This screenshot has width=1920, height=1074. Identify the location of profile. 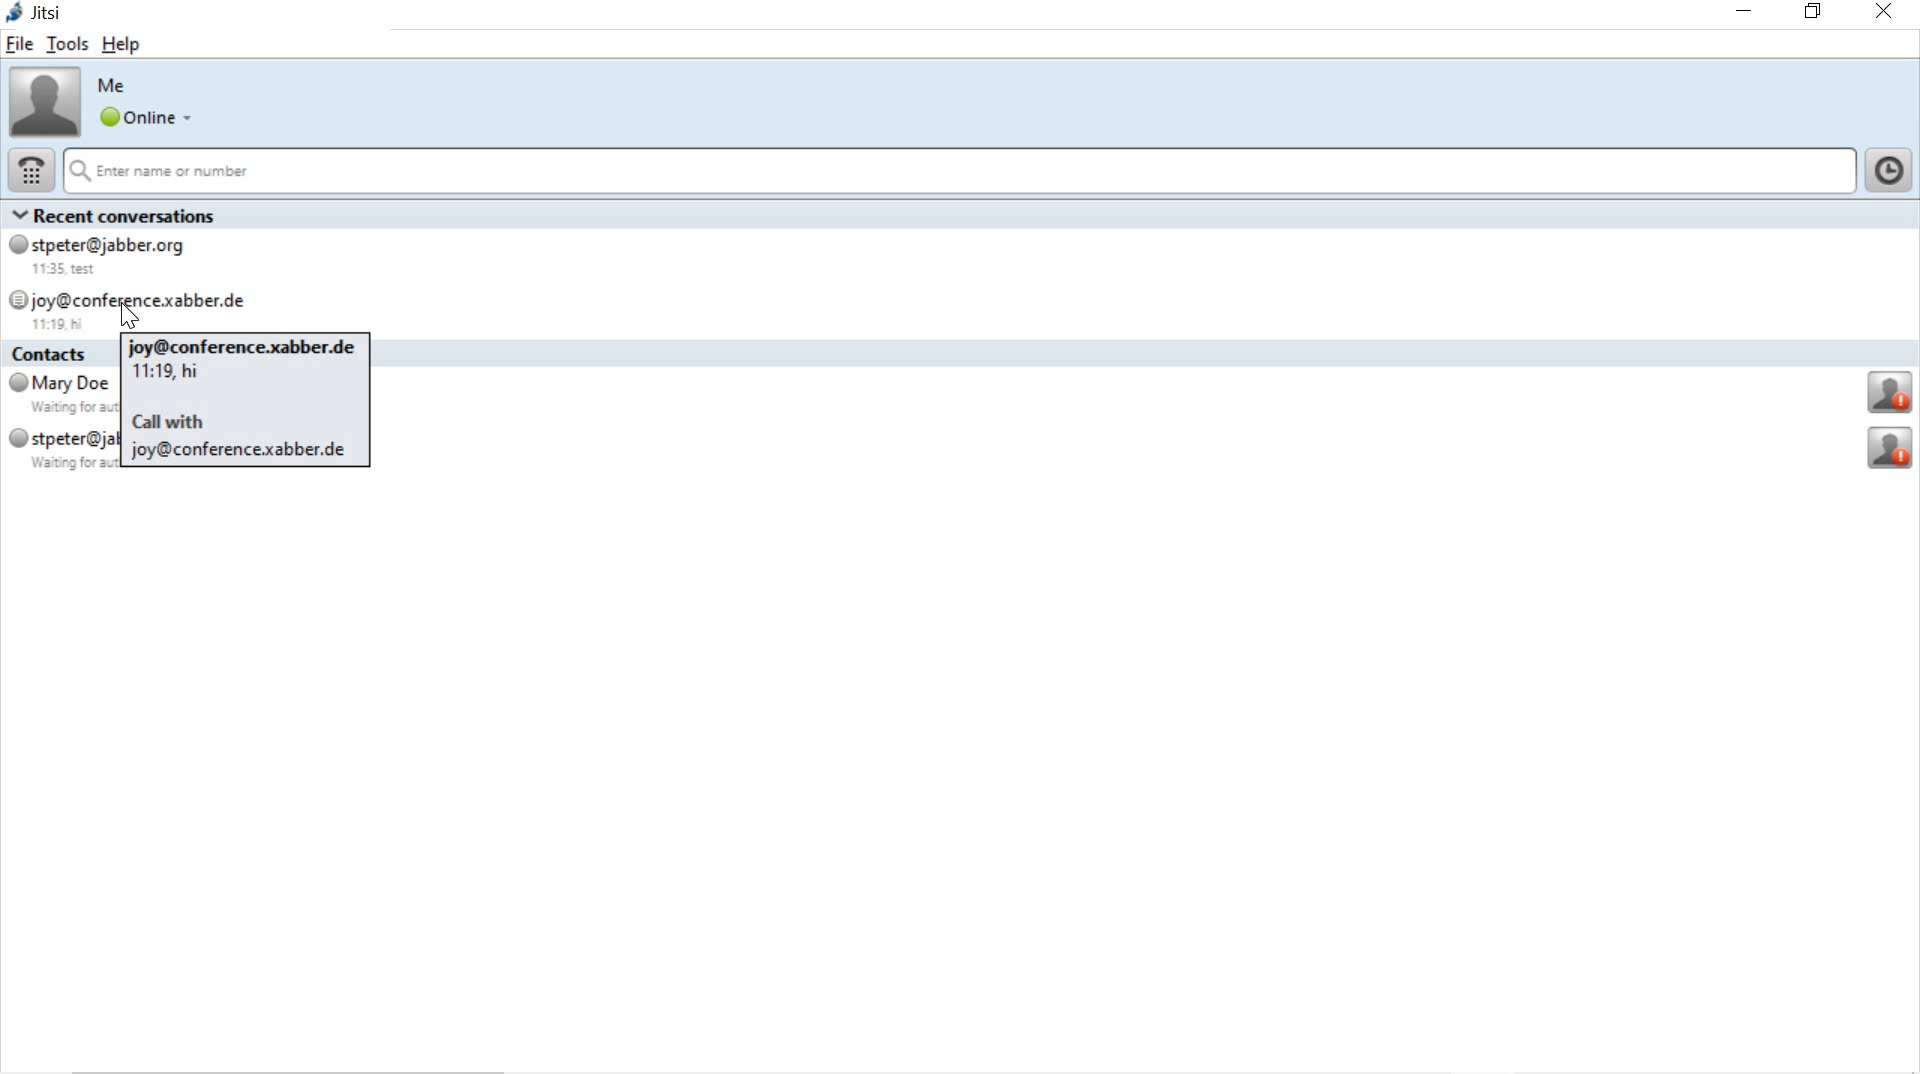
(1892, 450).